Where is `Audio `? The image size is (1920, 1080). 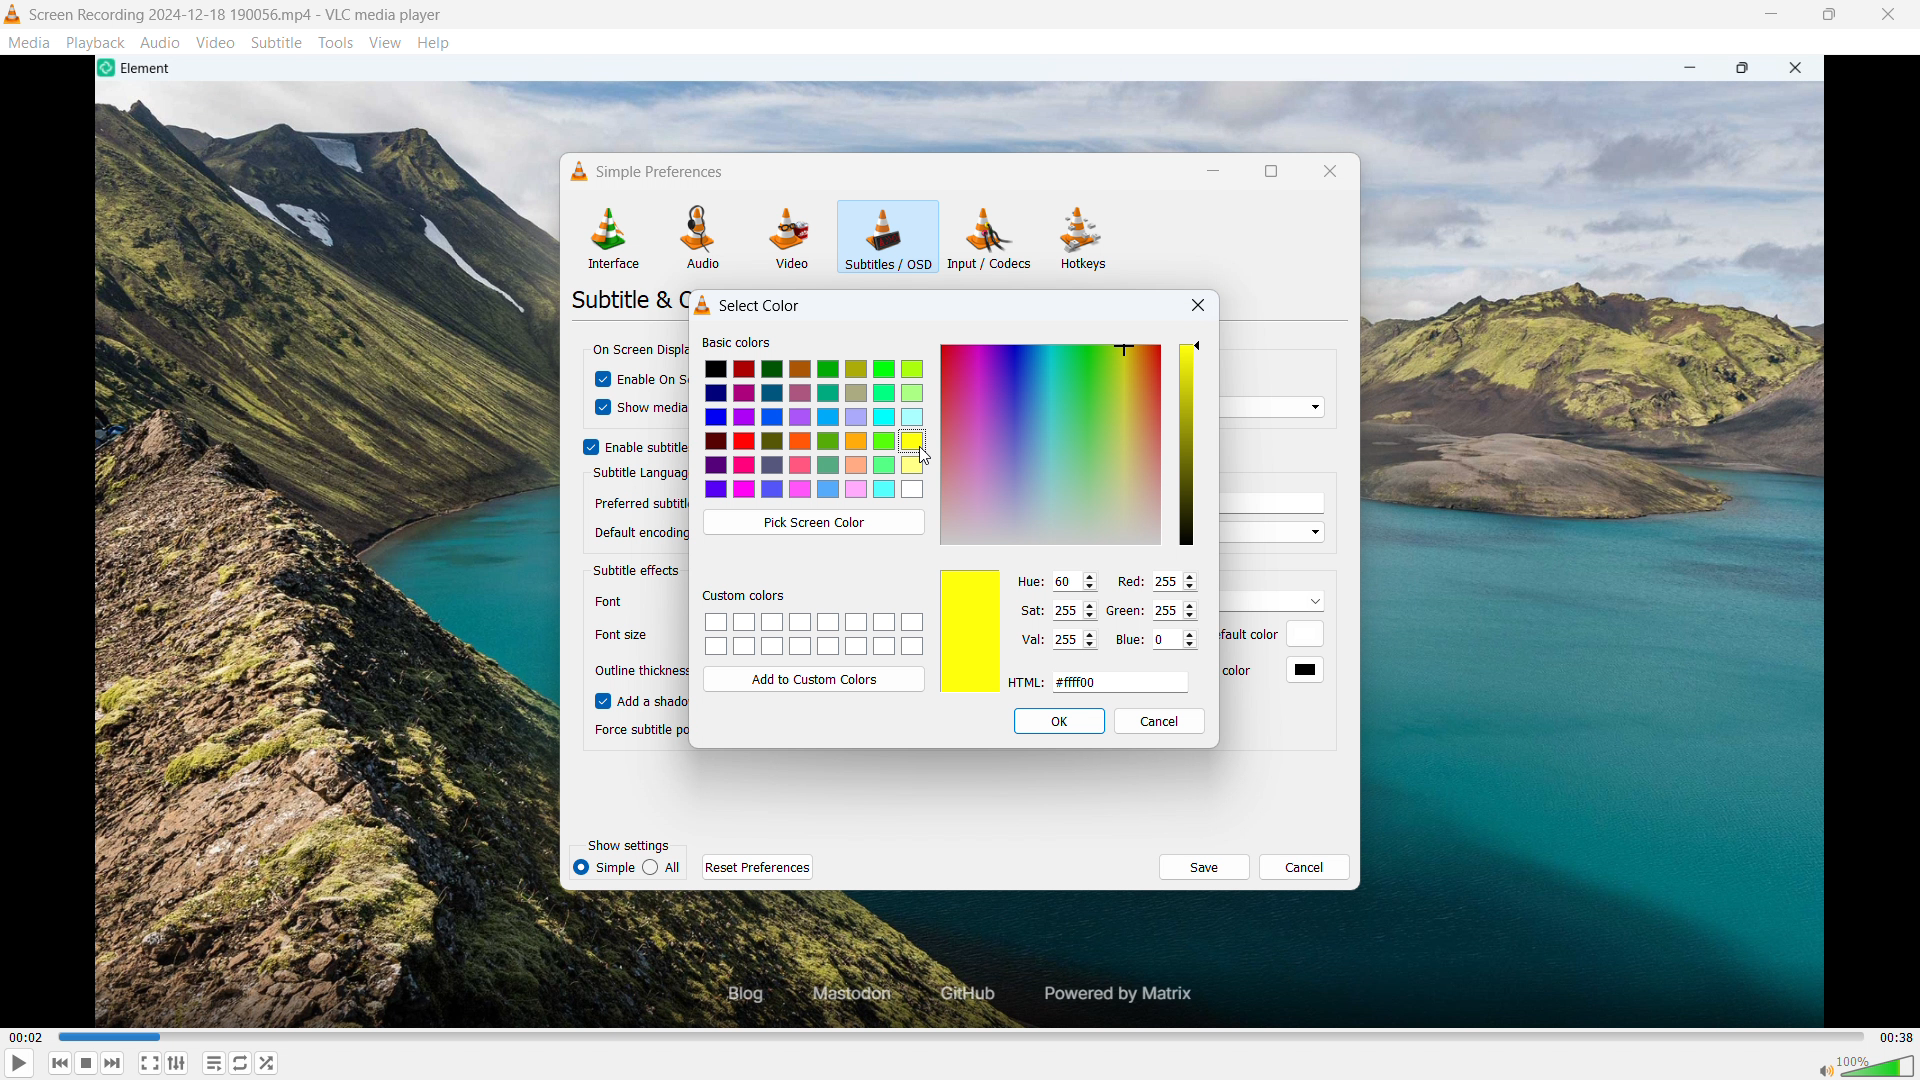
Audio  is located at coordinates (161, 42).